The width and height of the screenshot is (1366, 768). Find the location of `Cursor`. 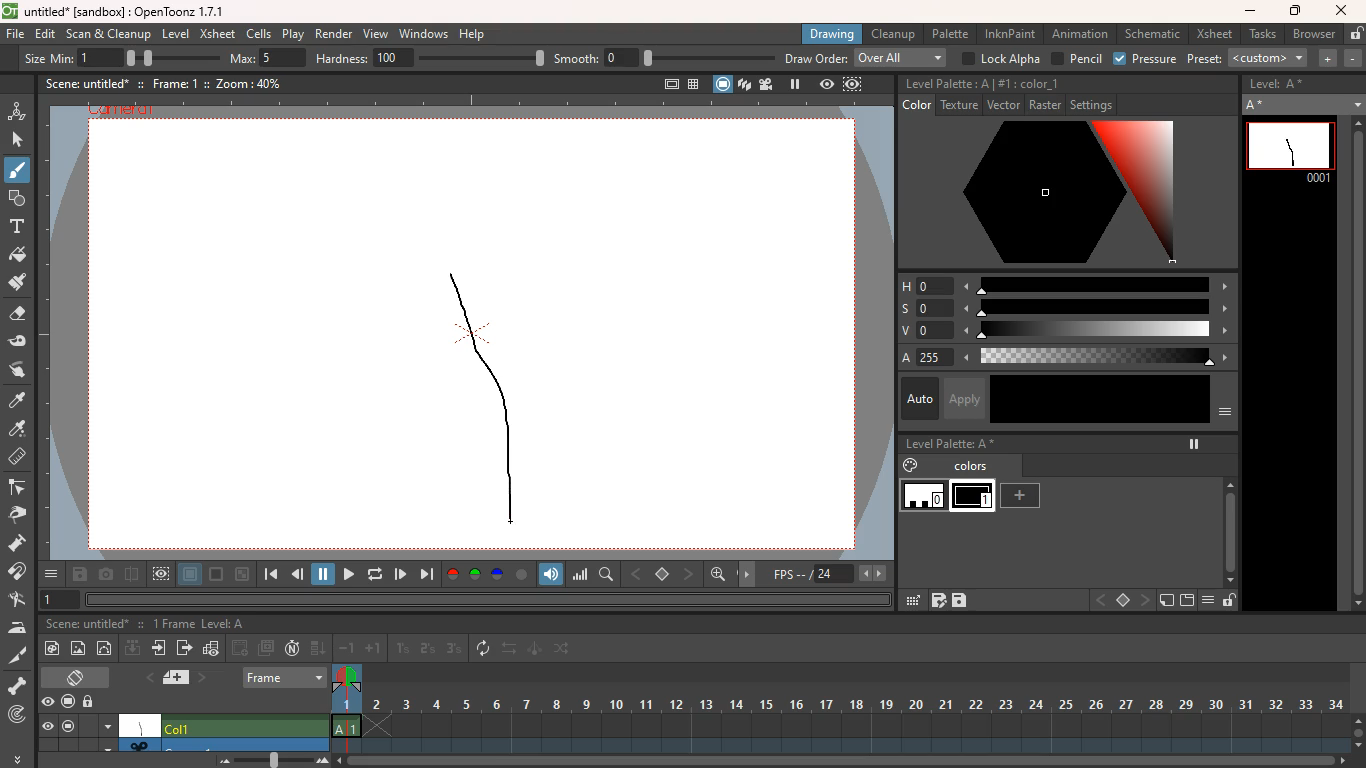

Cursor is located at coordinates (21, 179).